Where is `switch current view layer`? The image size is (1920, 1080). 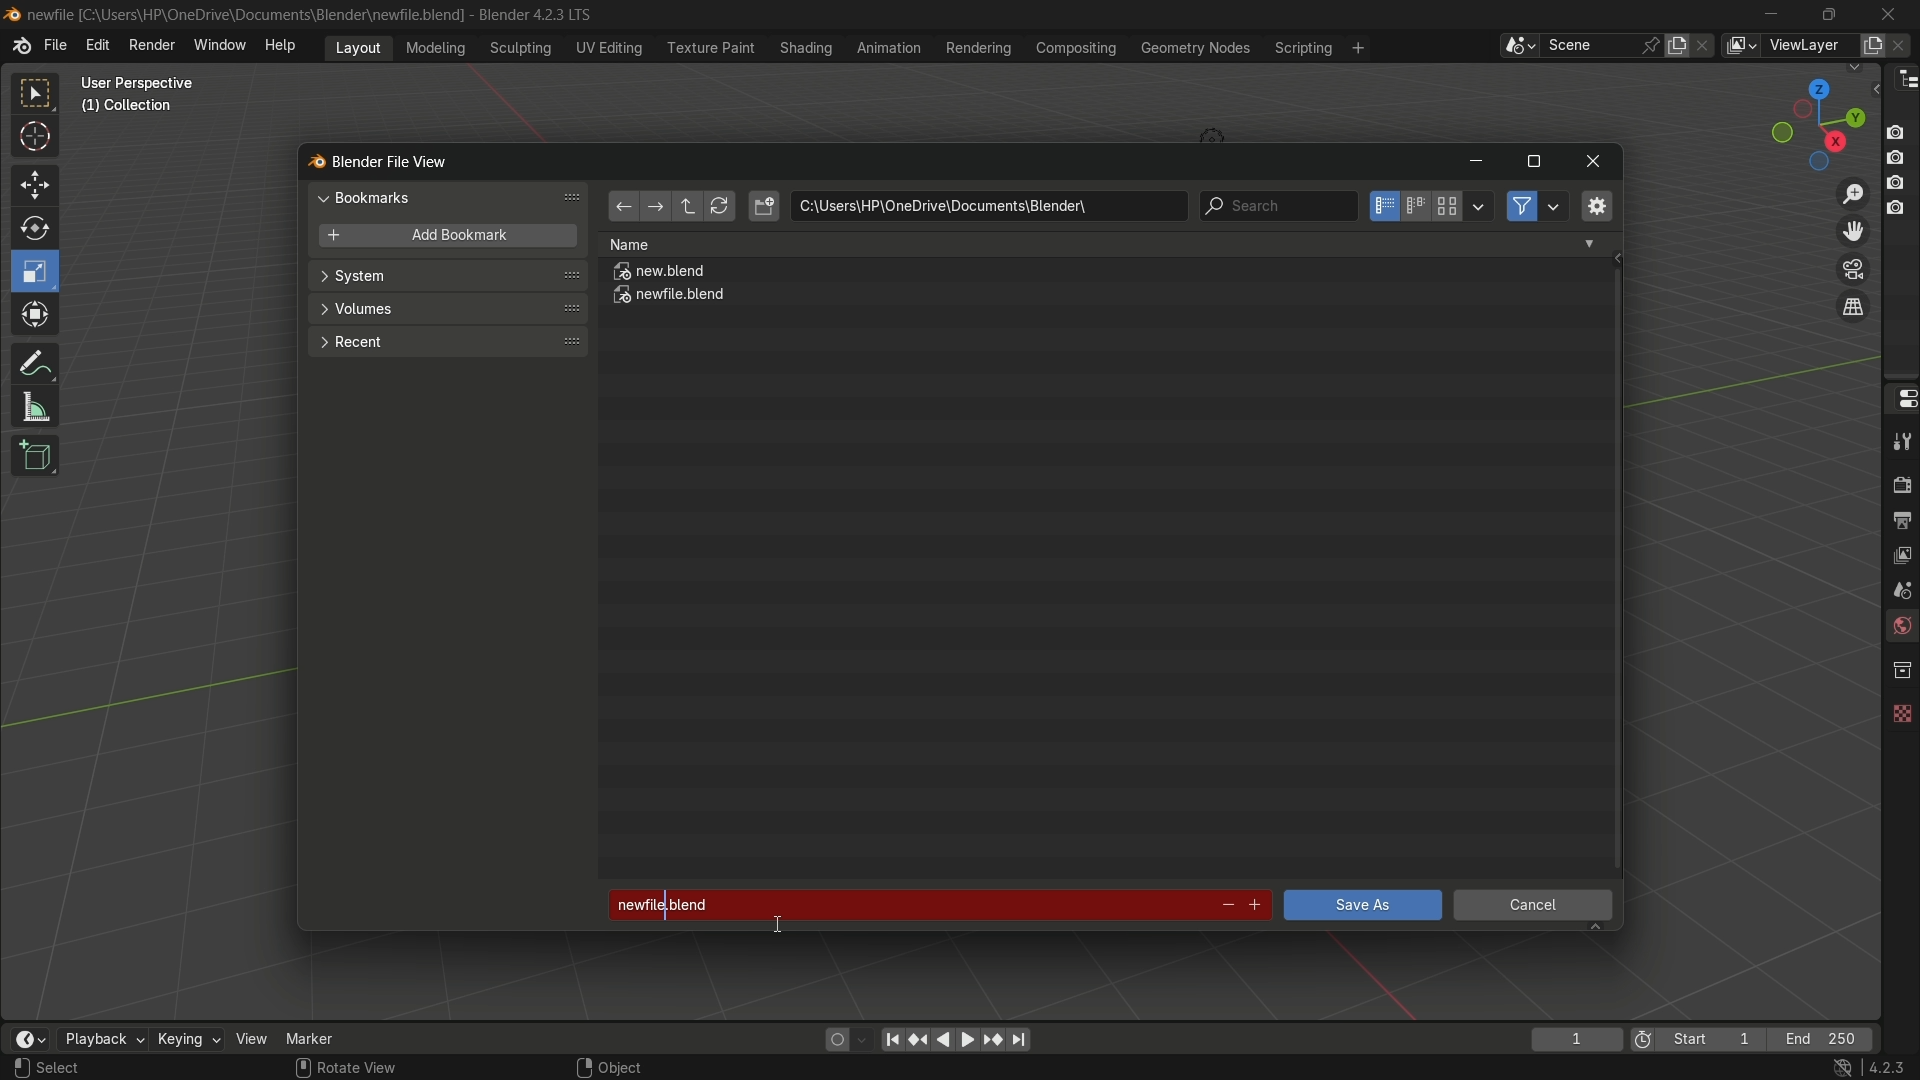
switch current view layer is located at coordinates (1853, 308).